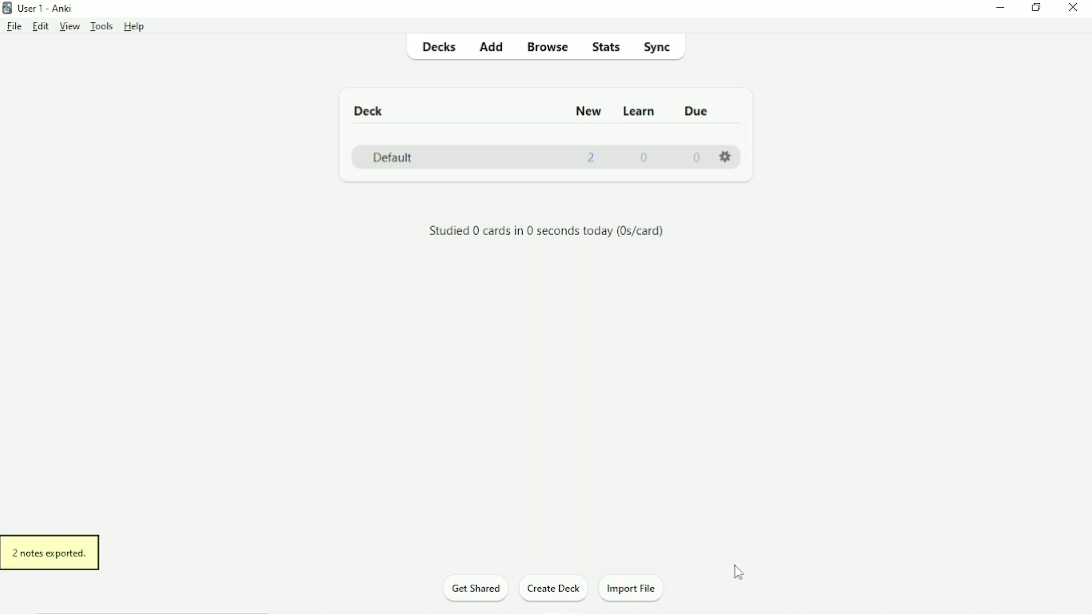  What do you see at coordinates (604, 47) in the screenshot?
I see `Stats` at bounding box center [604, 47].